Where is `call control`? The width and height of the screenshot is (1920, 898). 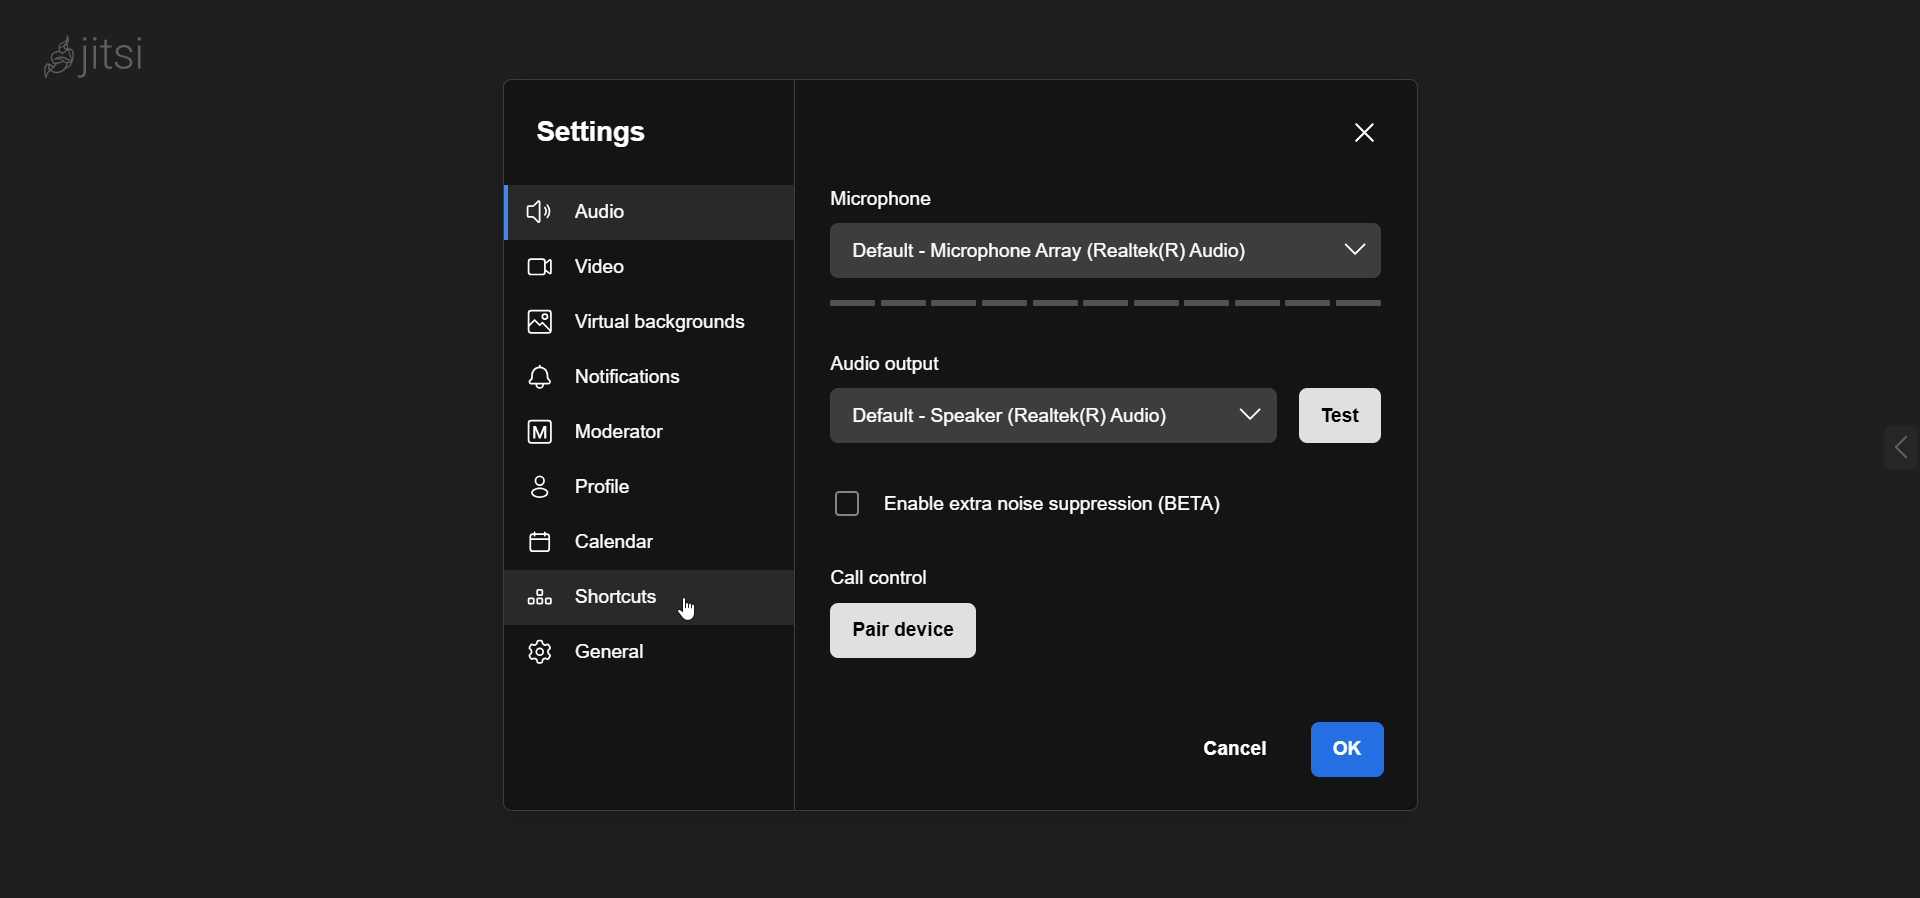
call control is located at coordinates (899, 573).